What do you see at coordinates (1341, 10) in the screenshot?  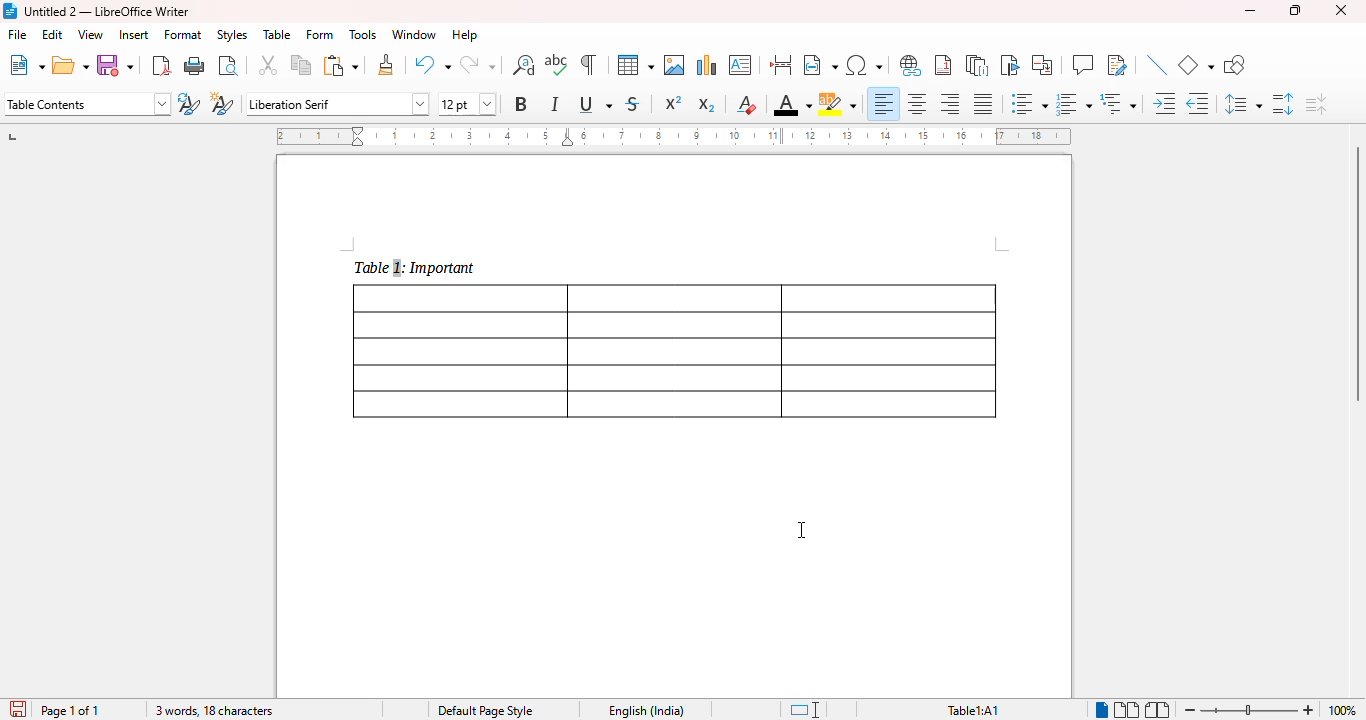 I see `close` at bounding box center [1341, 10].